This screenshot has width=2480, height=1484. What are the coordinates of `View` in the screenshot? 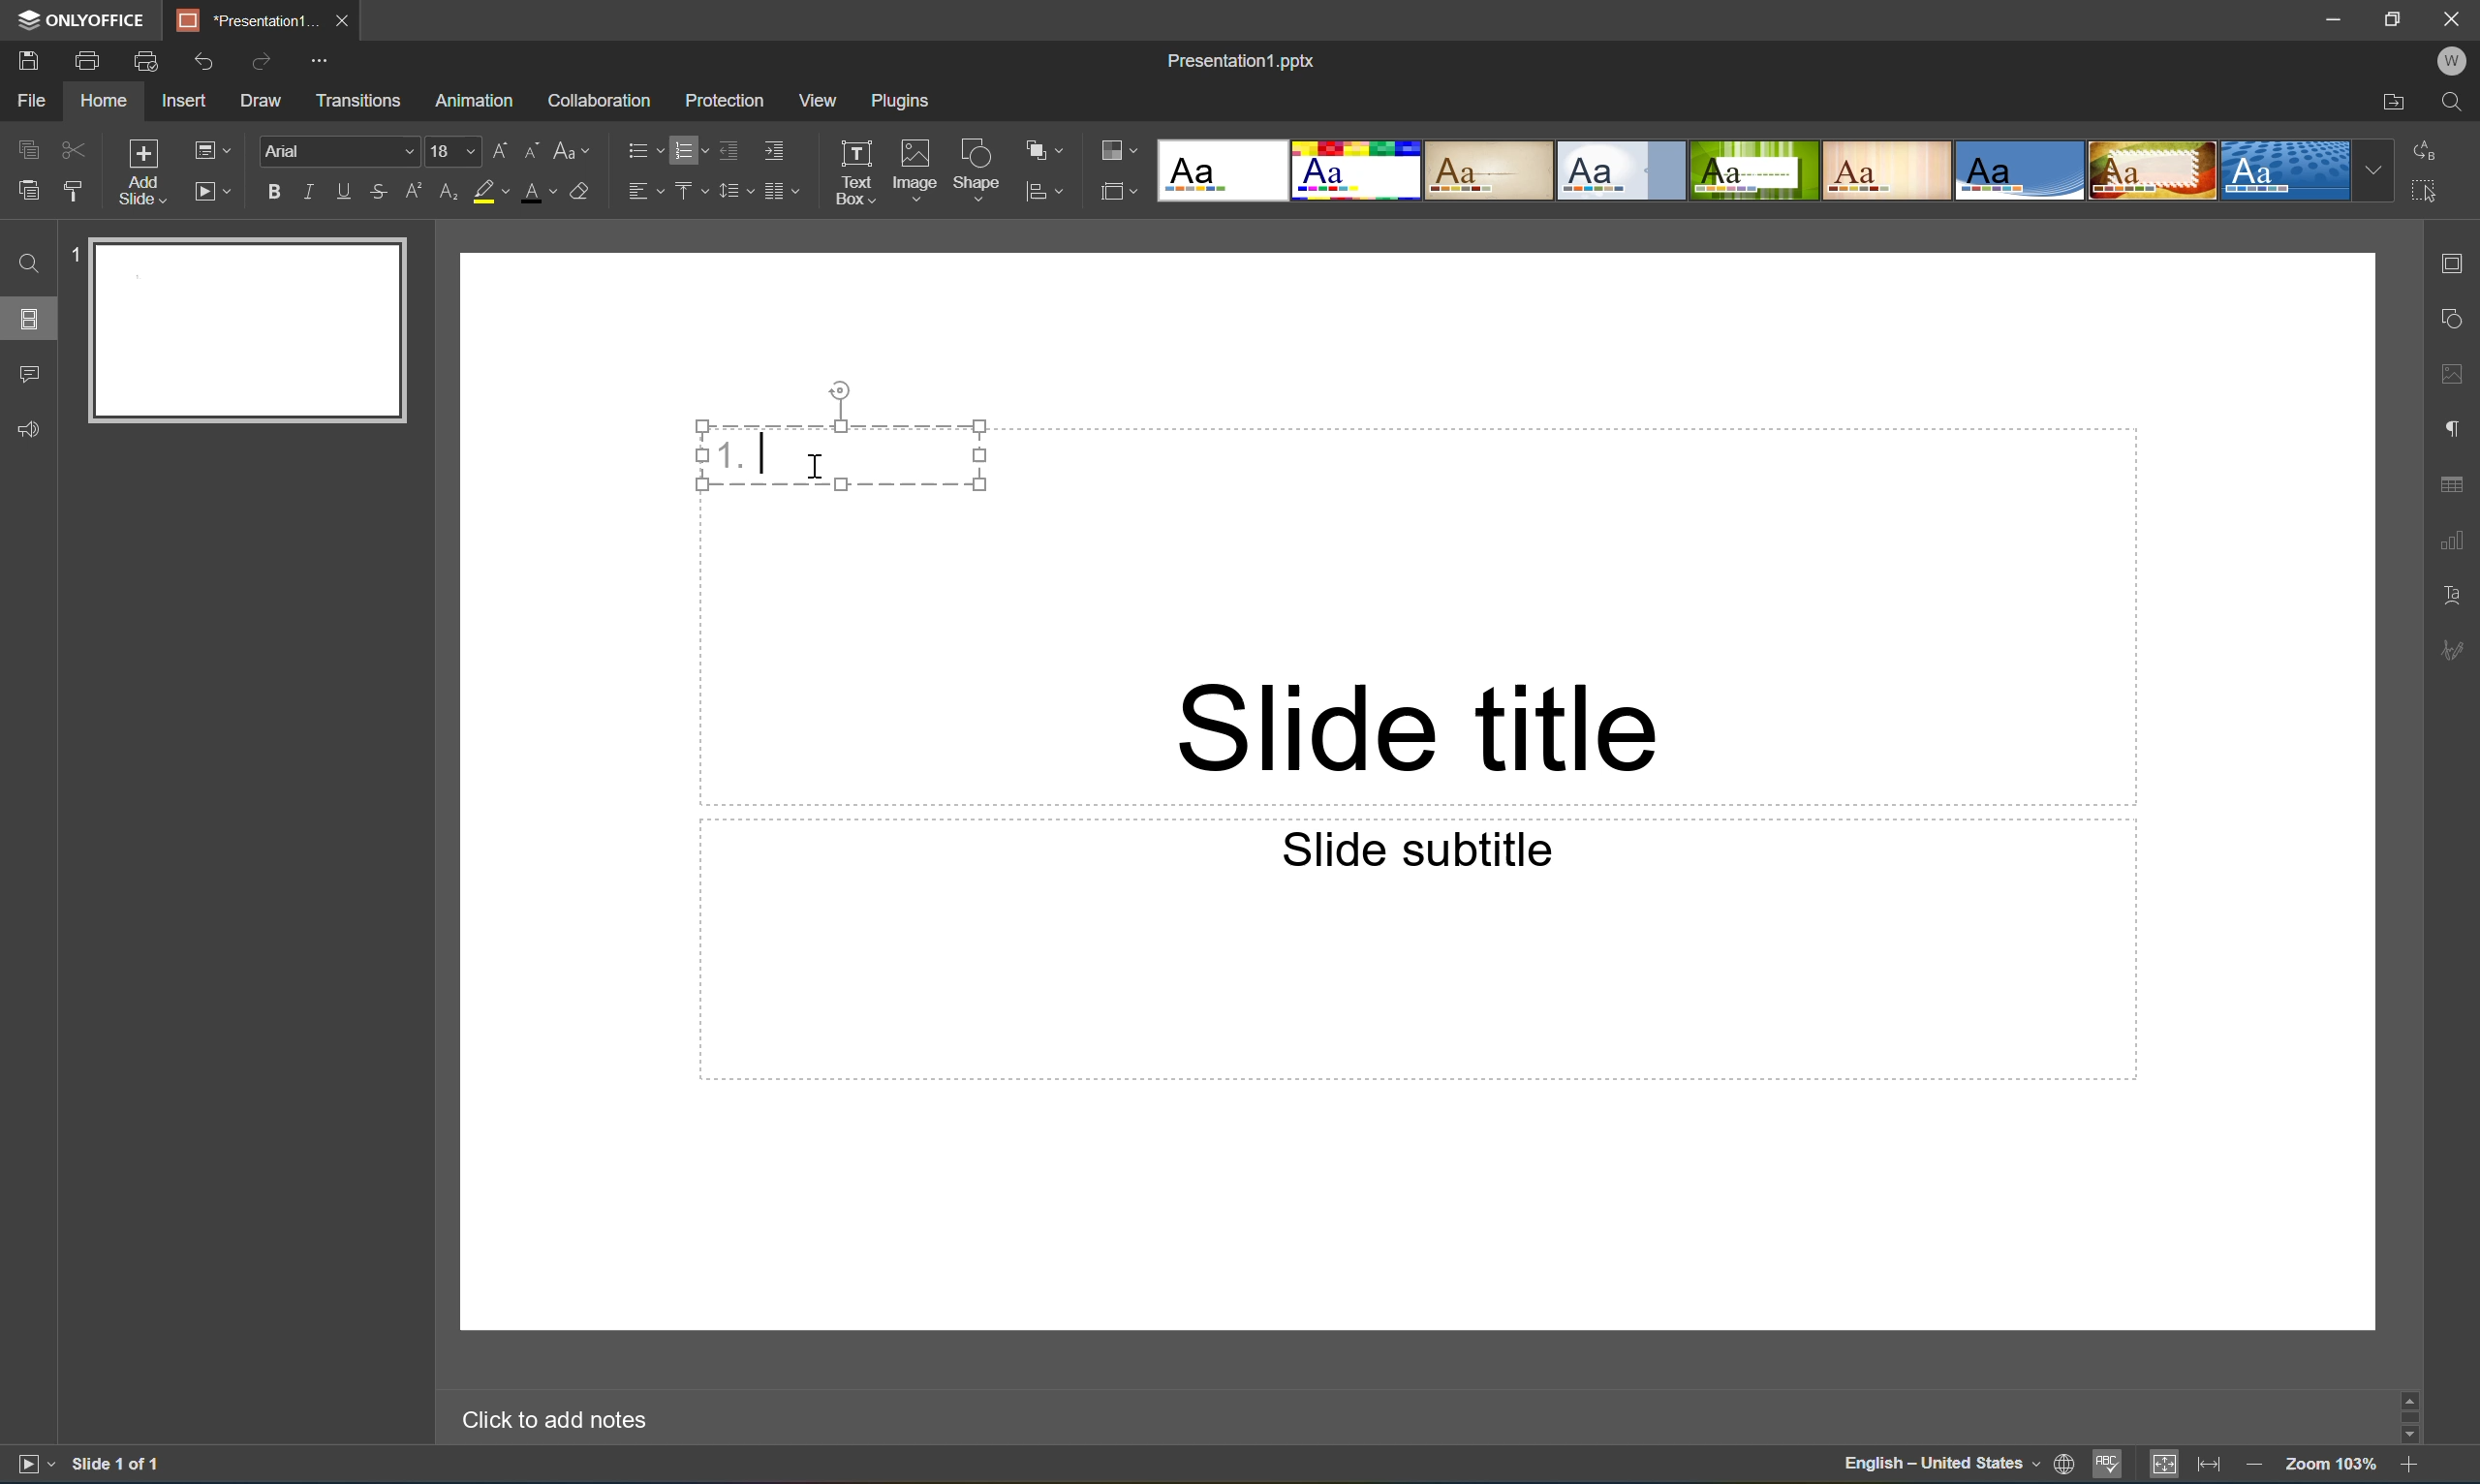 It's located at (820, 100).